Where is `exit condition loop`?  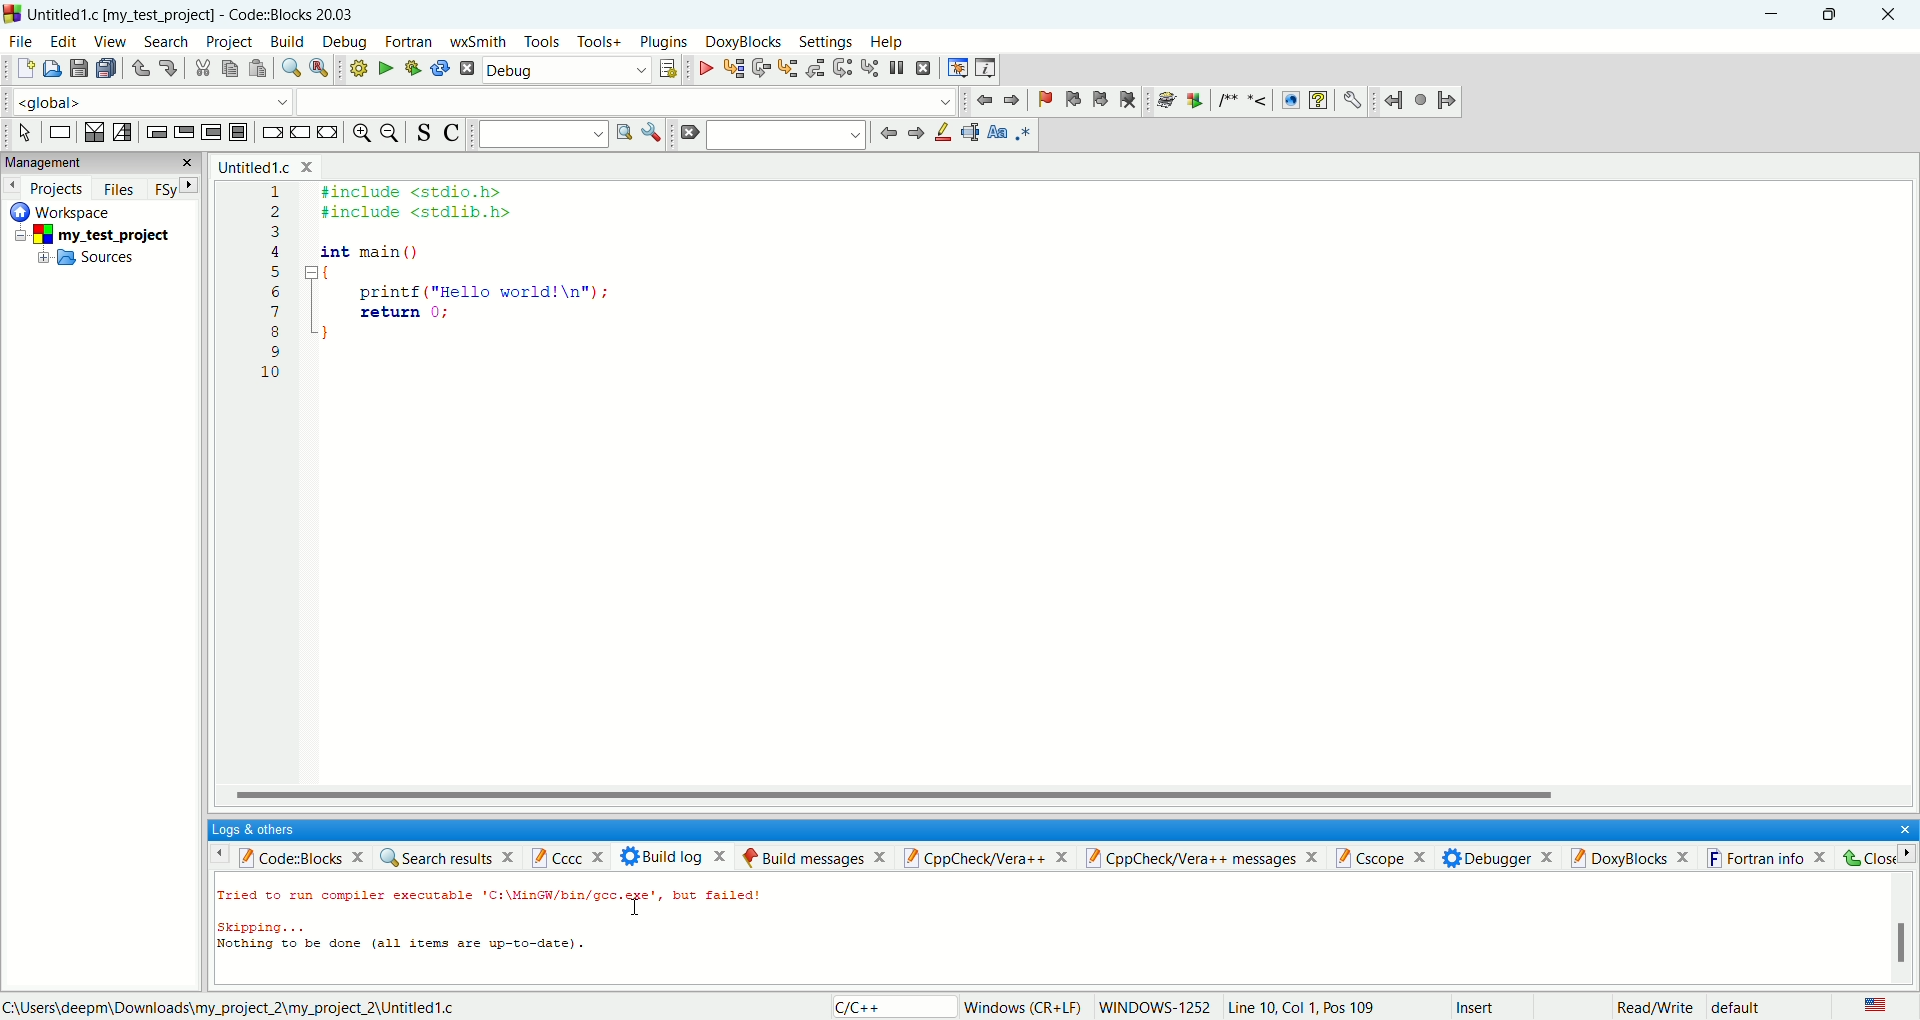 exit condition loop is located at coordinates (183, 131).